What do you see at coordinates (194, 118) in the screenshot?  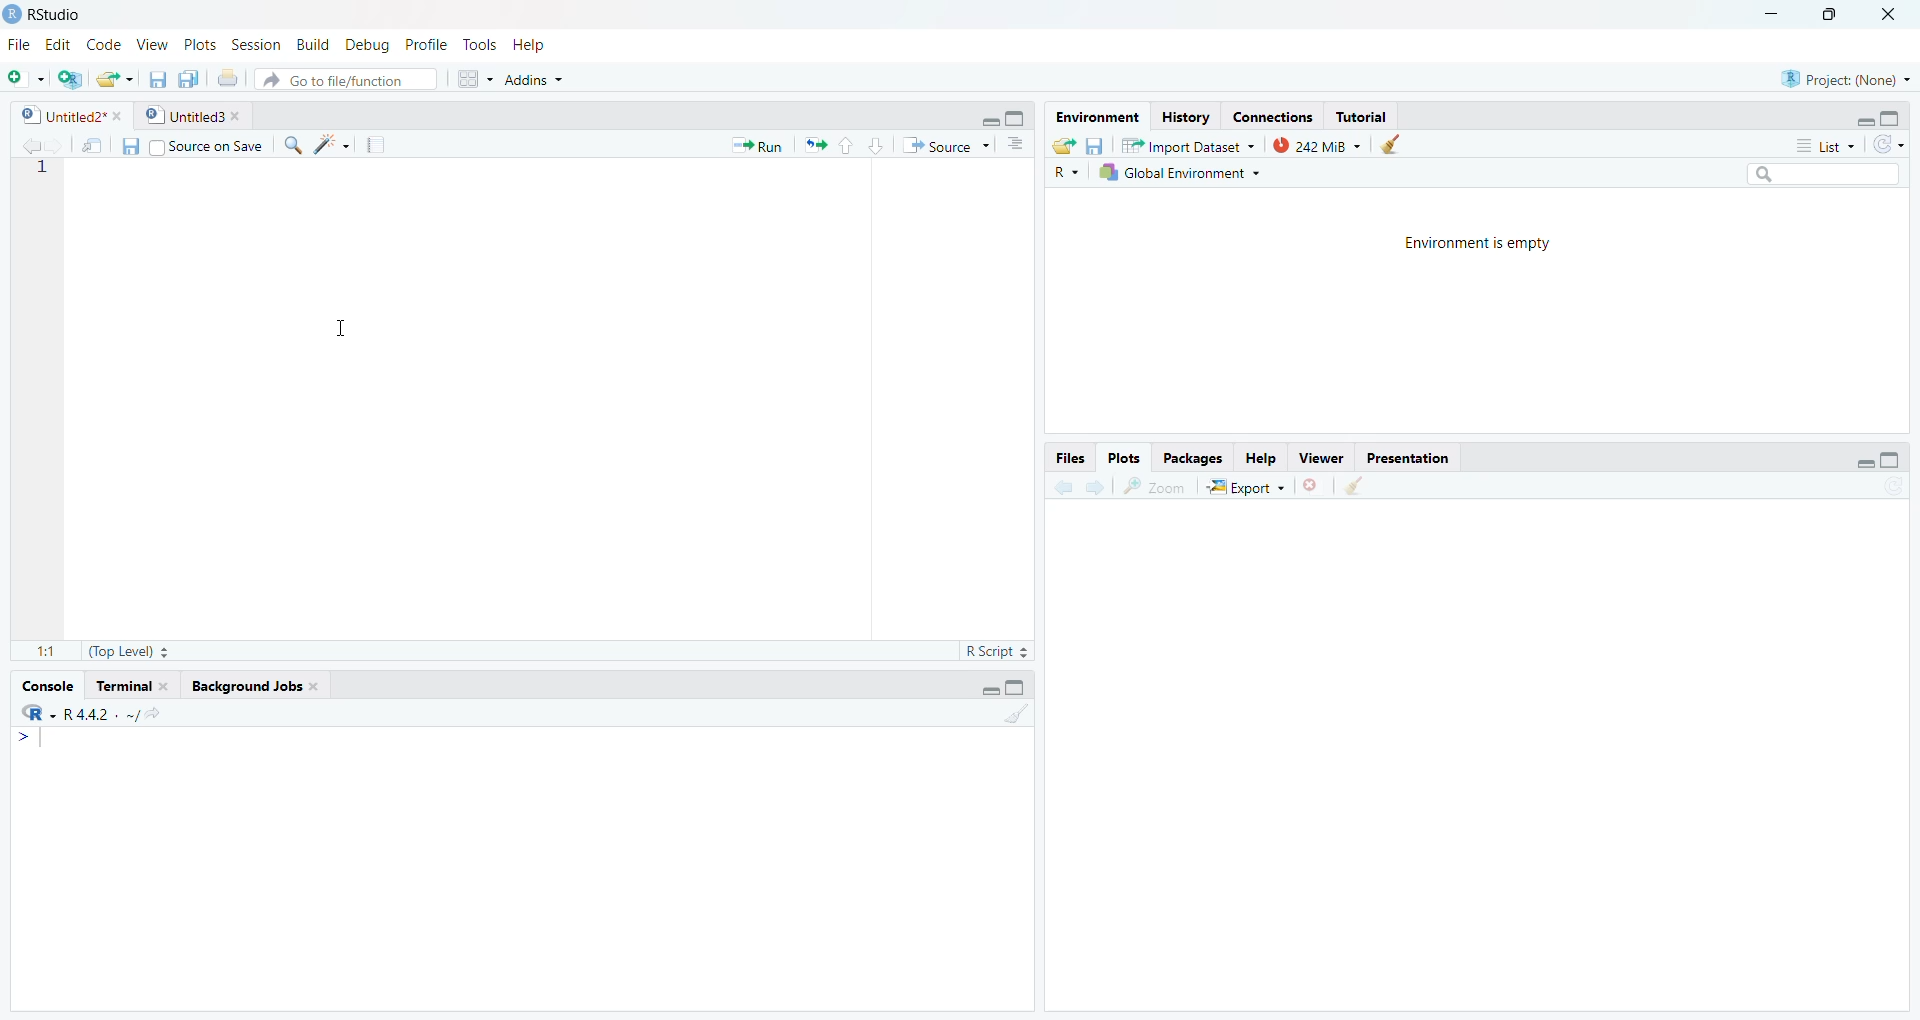 I see `Untitled3` at bounding box center [194, 118].